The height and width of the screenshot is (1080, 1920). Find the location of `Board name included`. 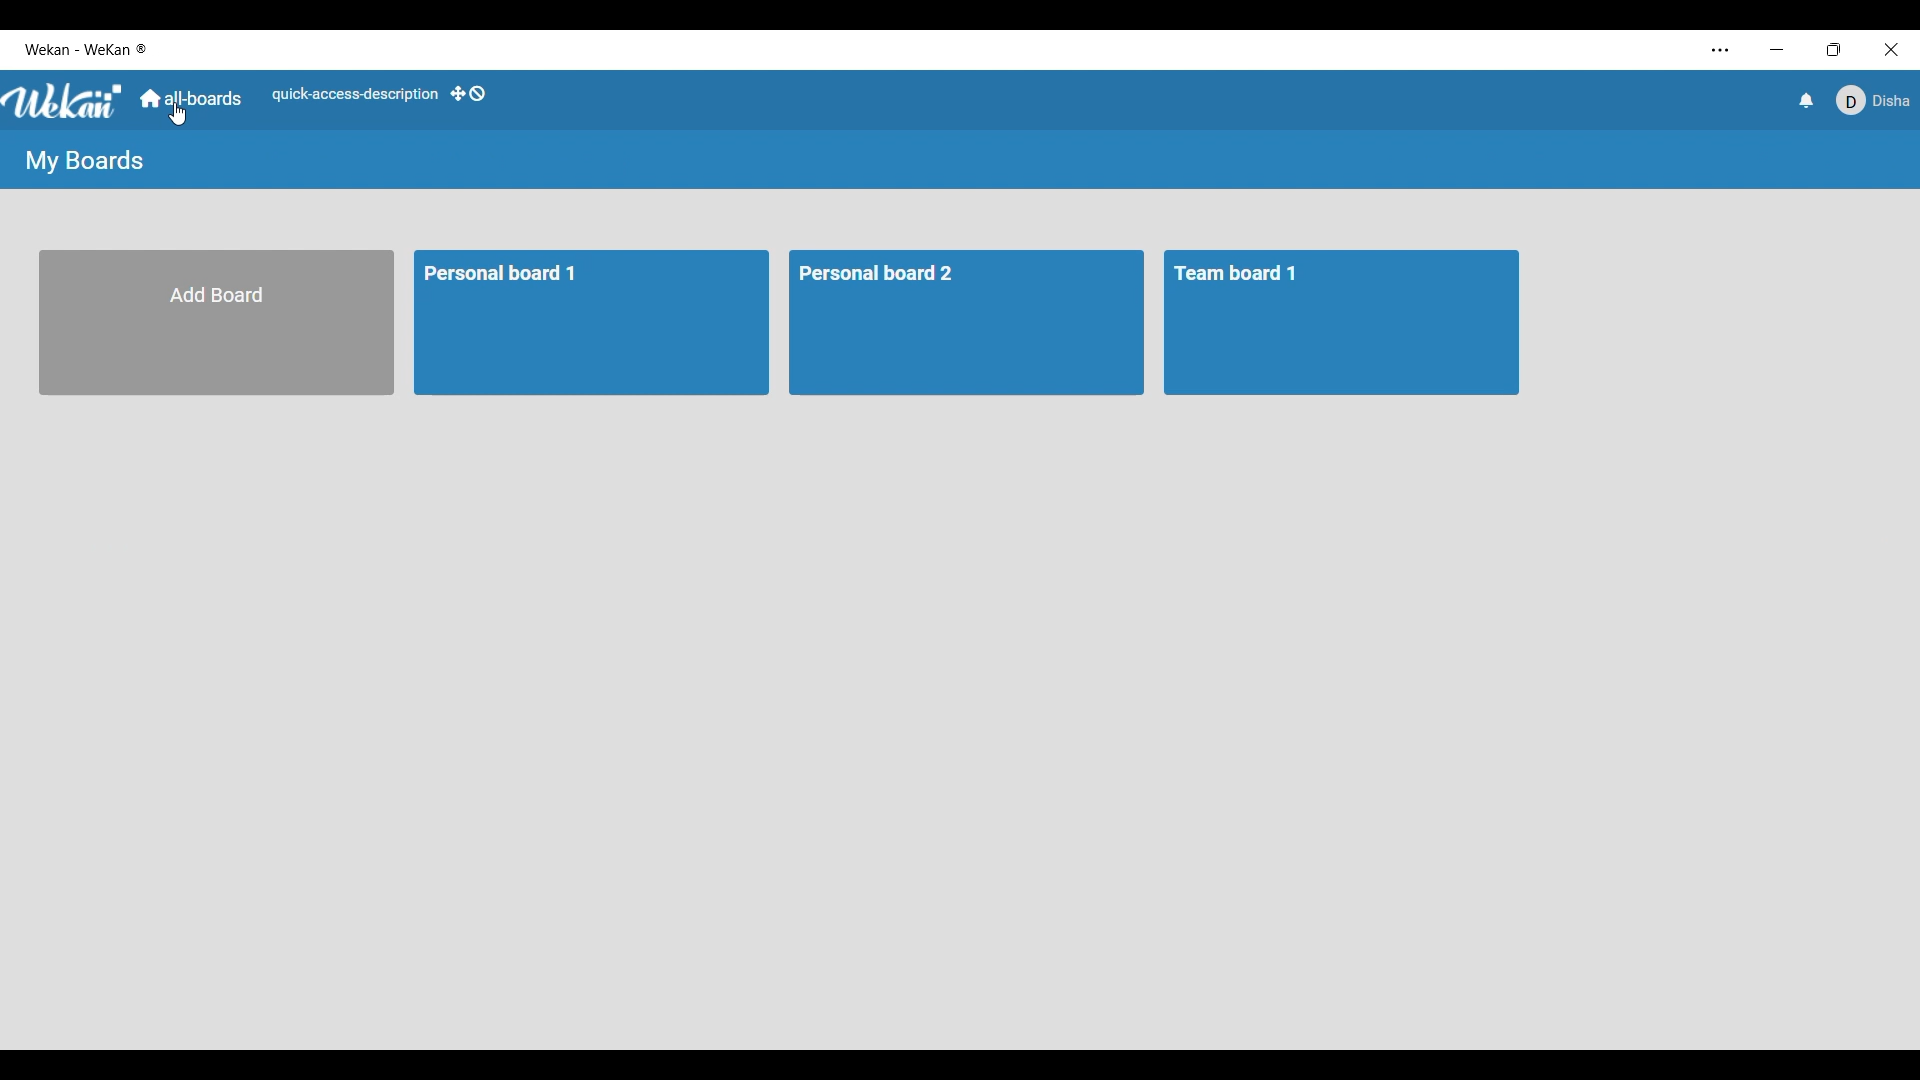

Board name included is located at coordinates (92, 50).